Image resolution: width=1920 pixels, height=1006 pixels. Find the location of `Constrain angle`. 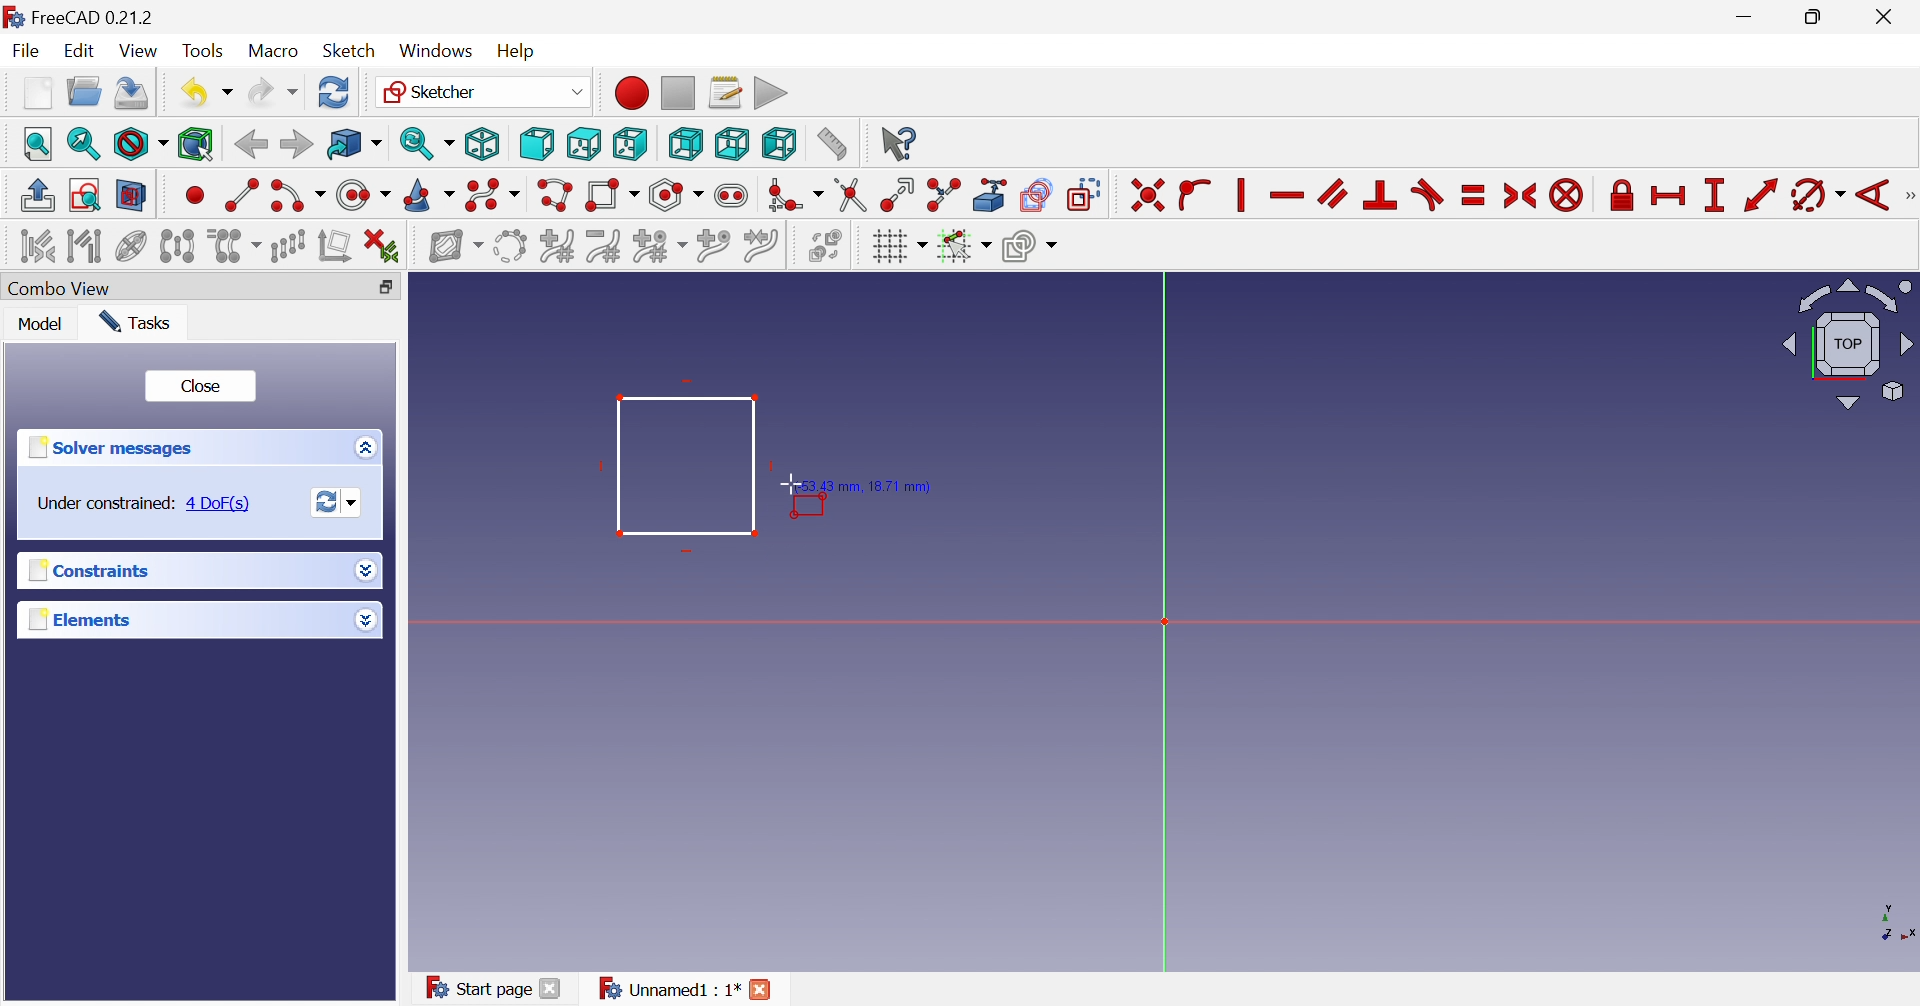

Constrain angle is located at coordinates (1874, 195).